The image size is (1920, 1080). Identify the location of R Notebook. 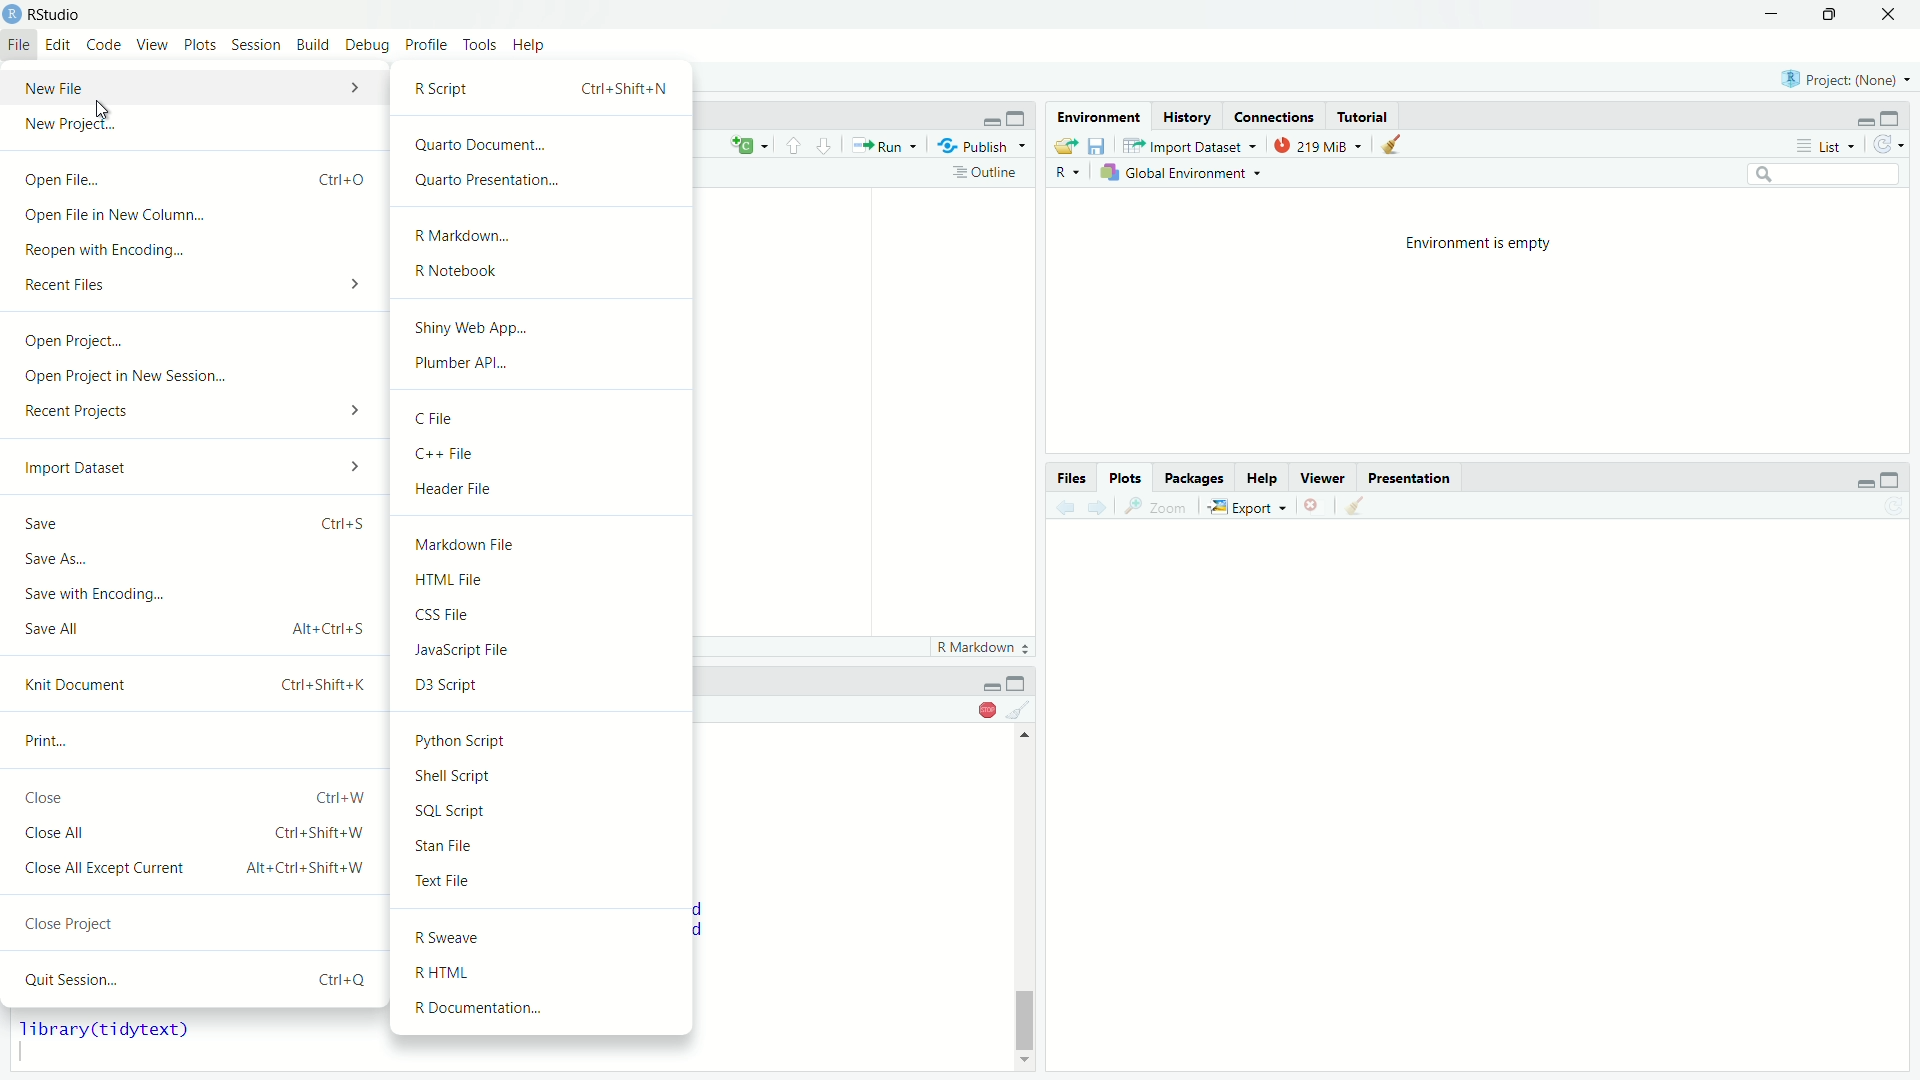
(543, 269).